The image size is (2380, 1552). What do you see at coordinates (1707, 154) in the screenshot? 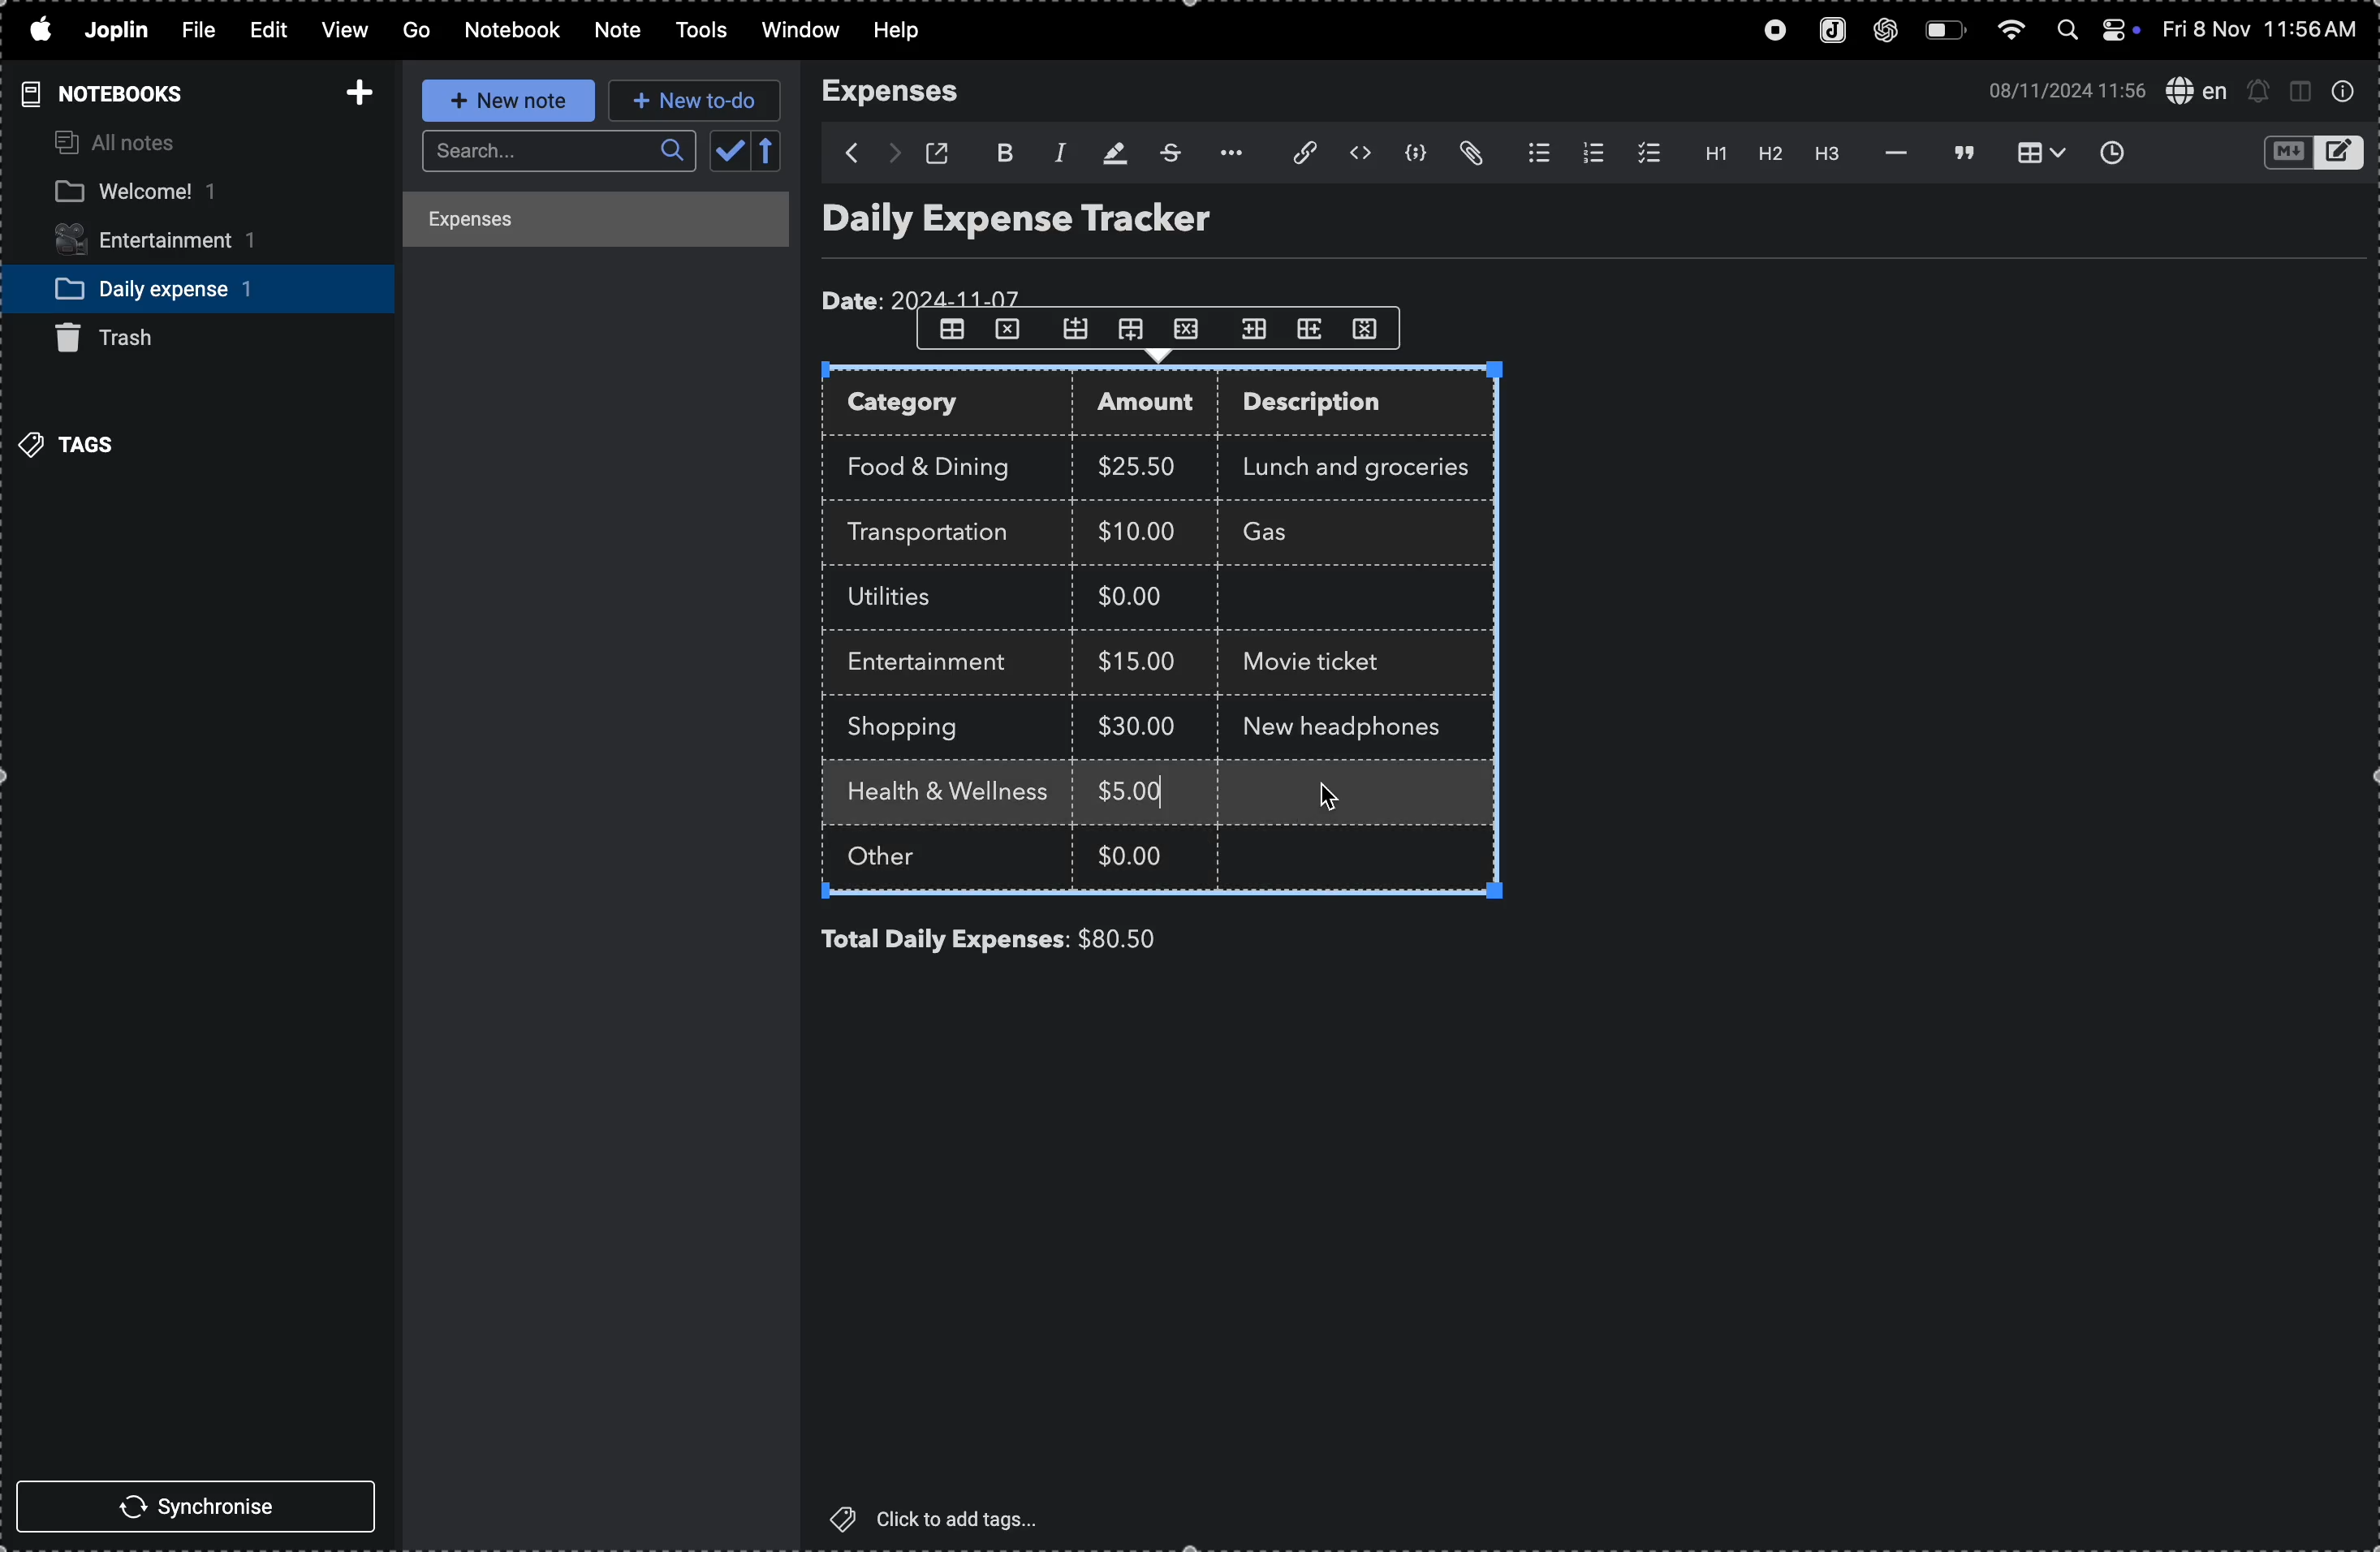
I see `heading 1` at bounding box center [1707, 154].